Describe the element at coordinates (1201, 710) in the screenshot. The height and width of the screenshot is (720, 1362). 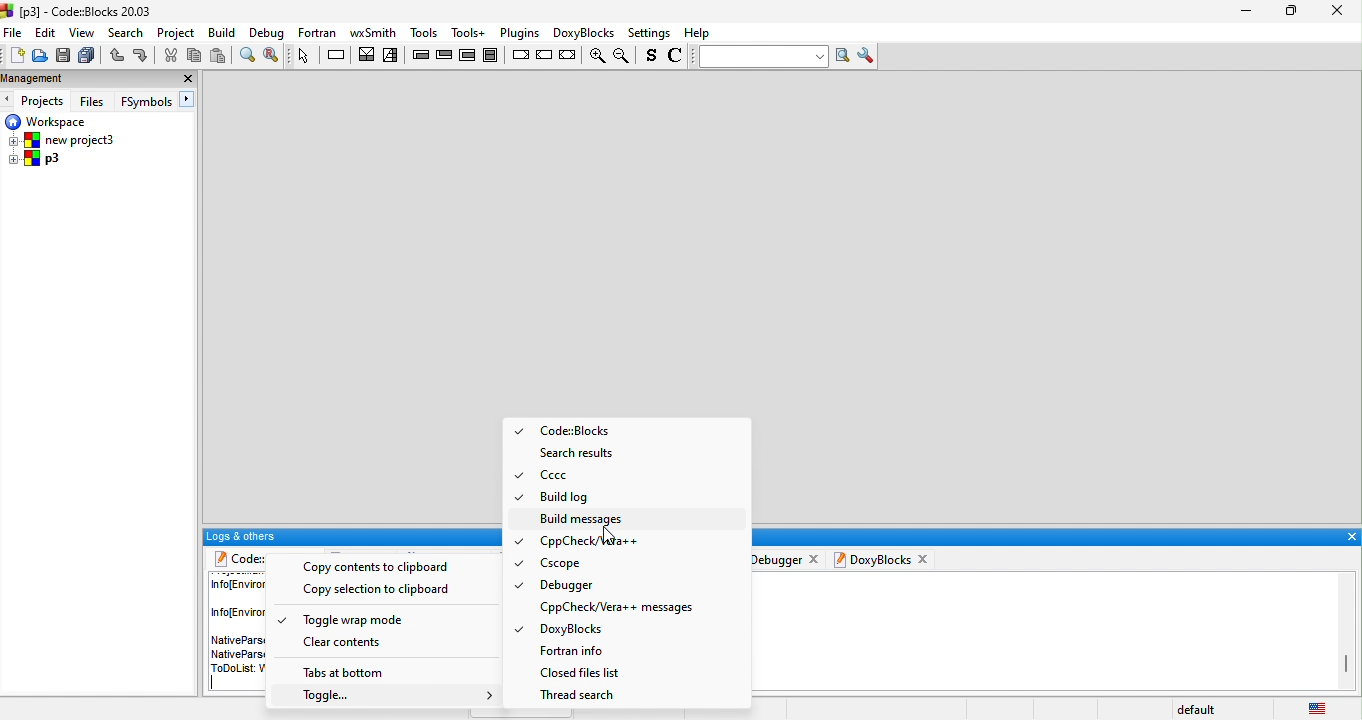
I see `default` at that location.